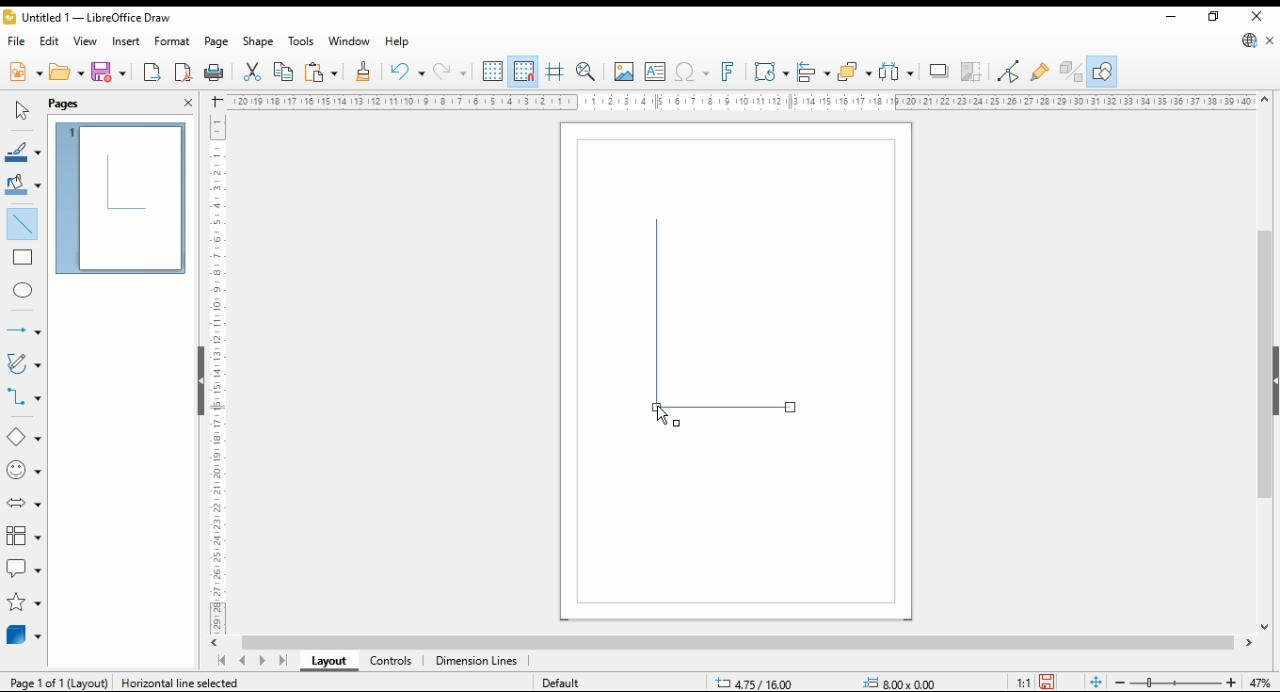 The width and height of the screenshot is (1280, 692). Describe the element at coordinates (364, 72) in the screenshot. I see `copy formatting` at that location.